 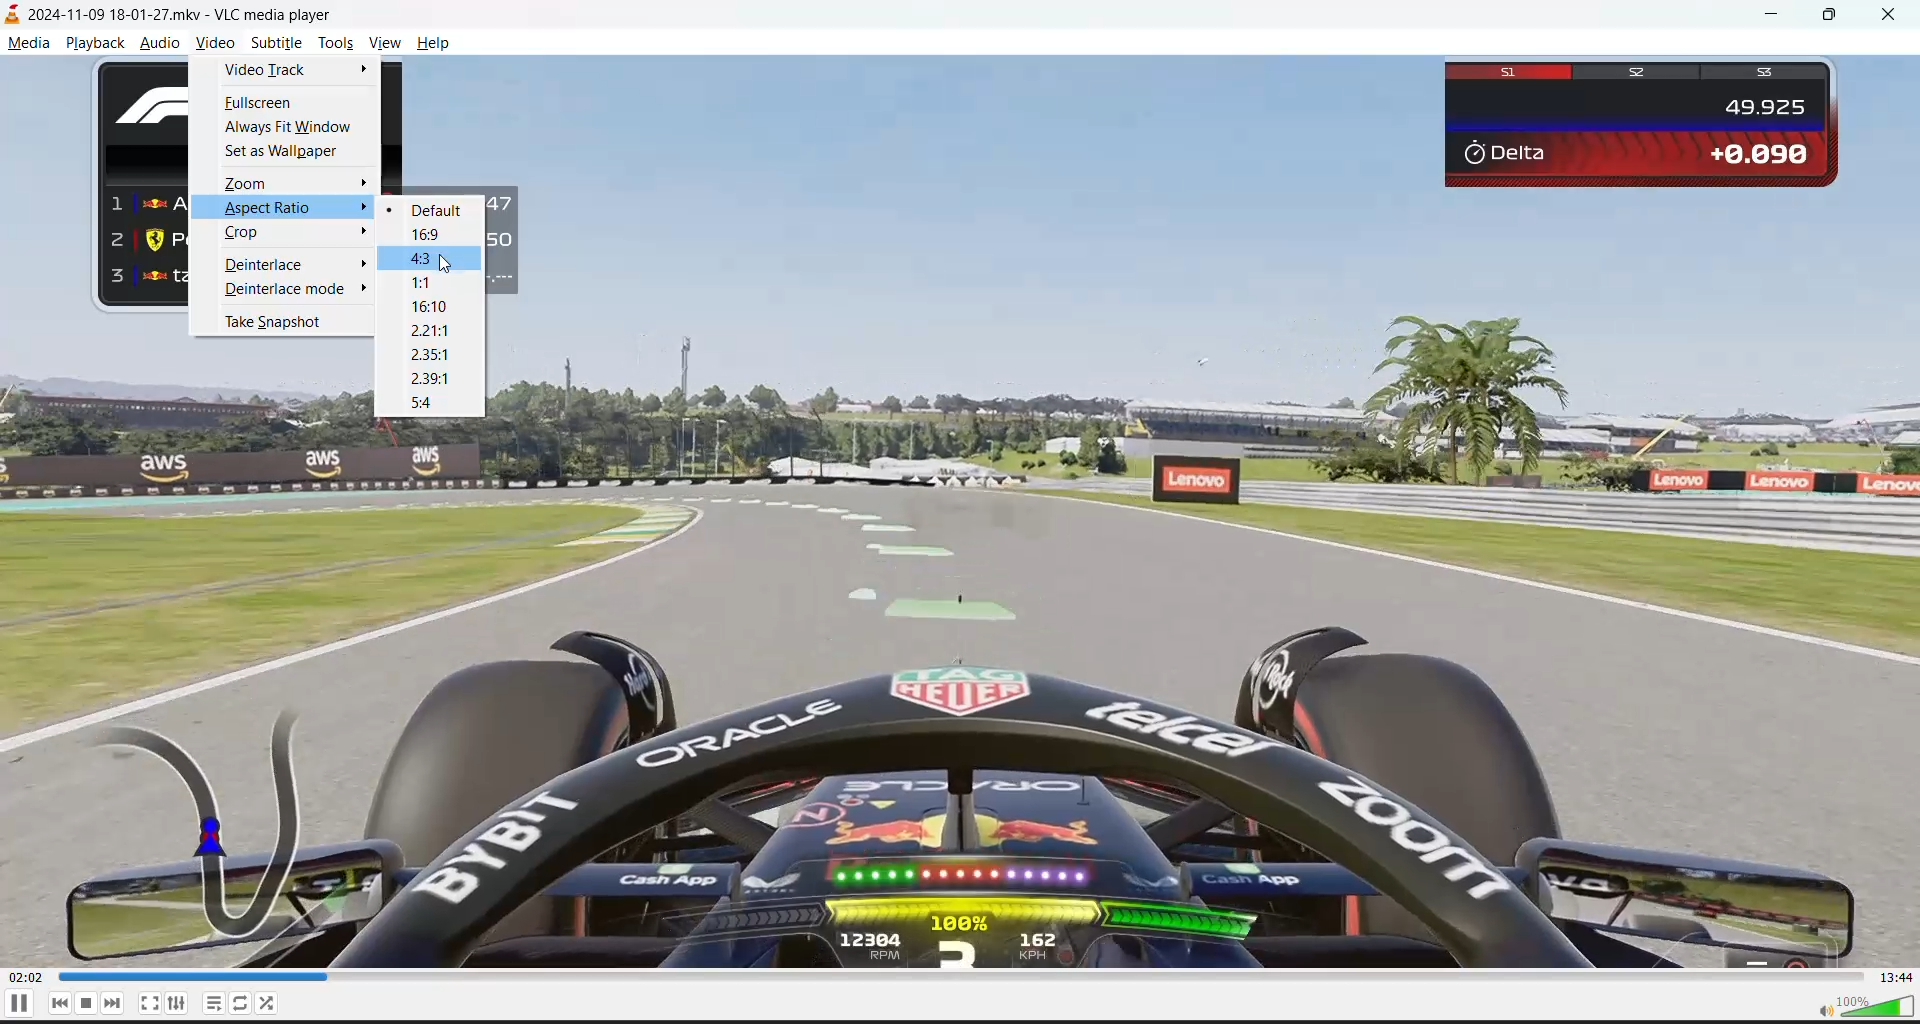 What do you see at coordinates (1895, 977) in the screenshot?
I see `total track time` at bounding box center [1895, 977].